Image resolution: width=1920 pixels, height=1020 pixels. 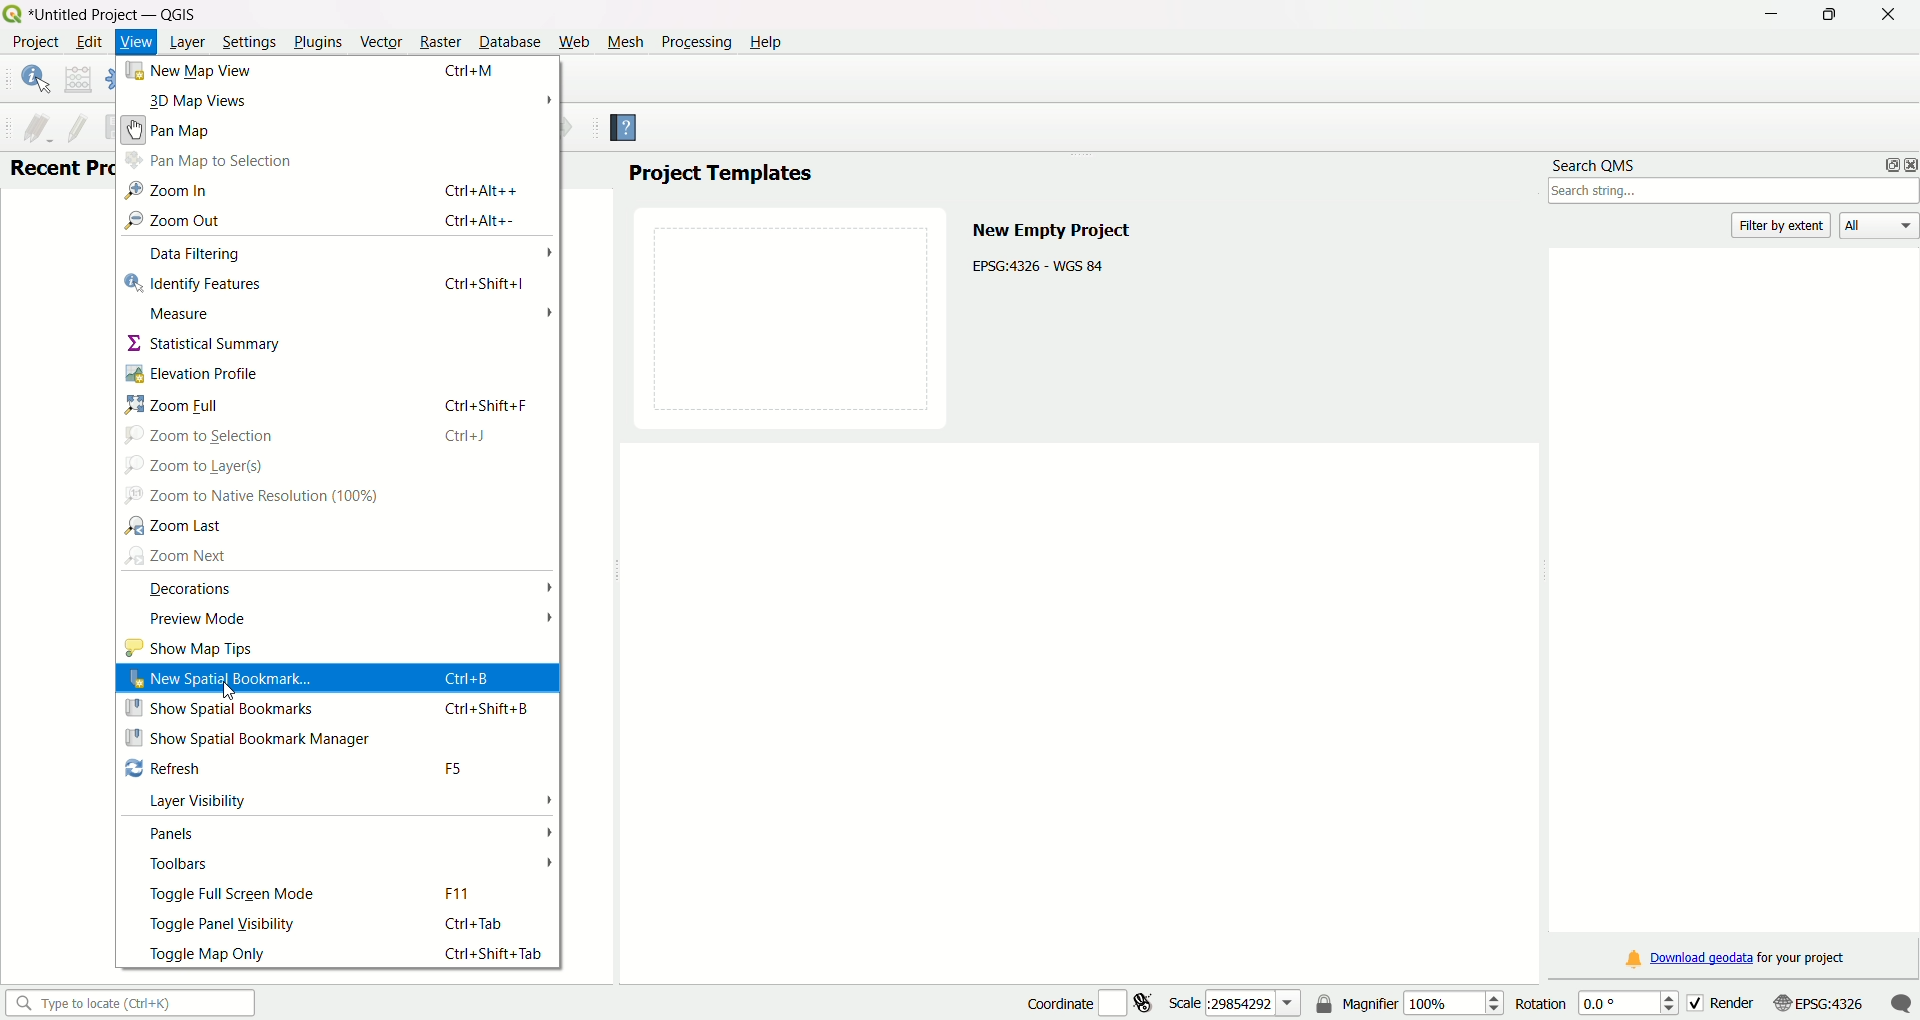 What do you see at coordinates (1817, 1001) in the screenshot?
I see `current CRS` at bounding box center [1817, 1001].